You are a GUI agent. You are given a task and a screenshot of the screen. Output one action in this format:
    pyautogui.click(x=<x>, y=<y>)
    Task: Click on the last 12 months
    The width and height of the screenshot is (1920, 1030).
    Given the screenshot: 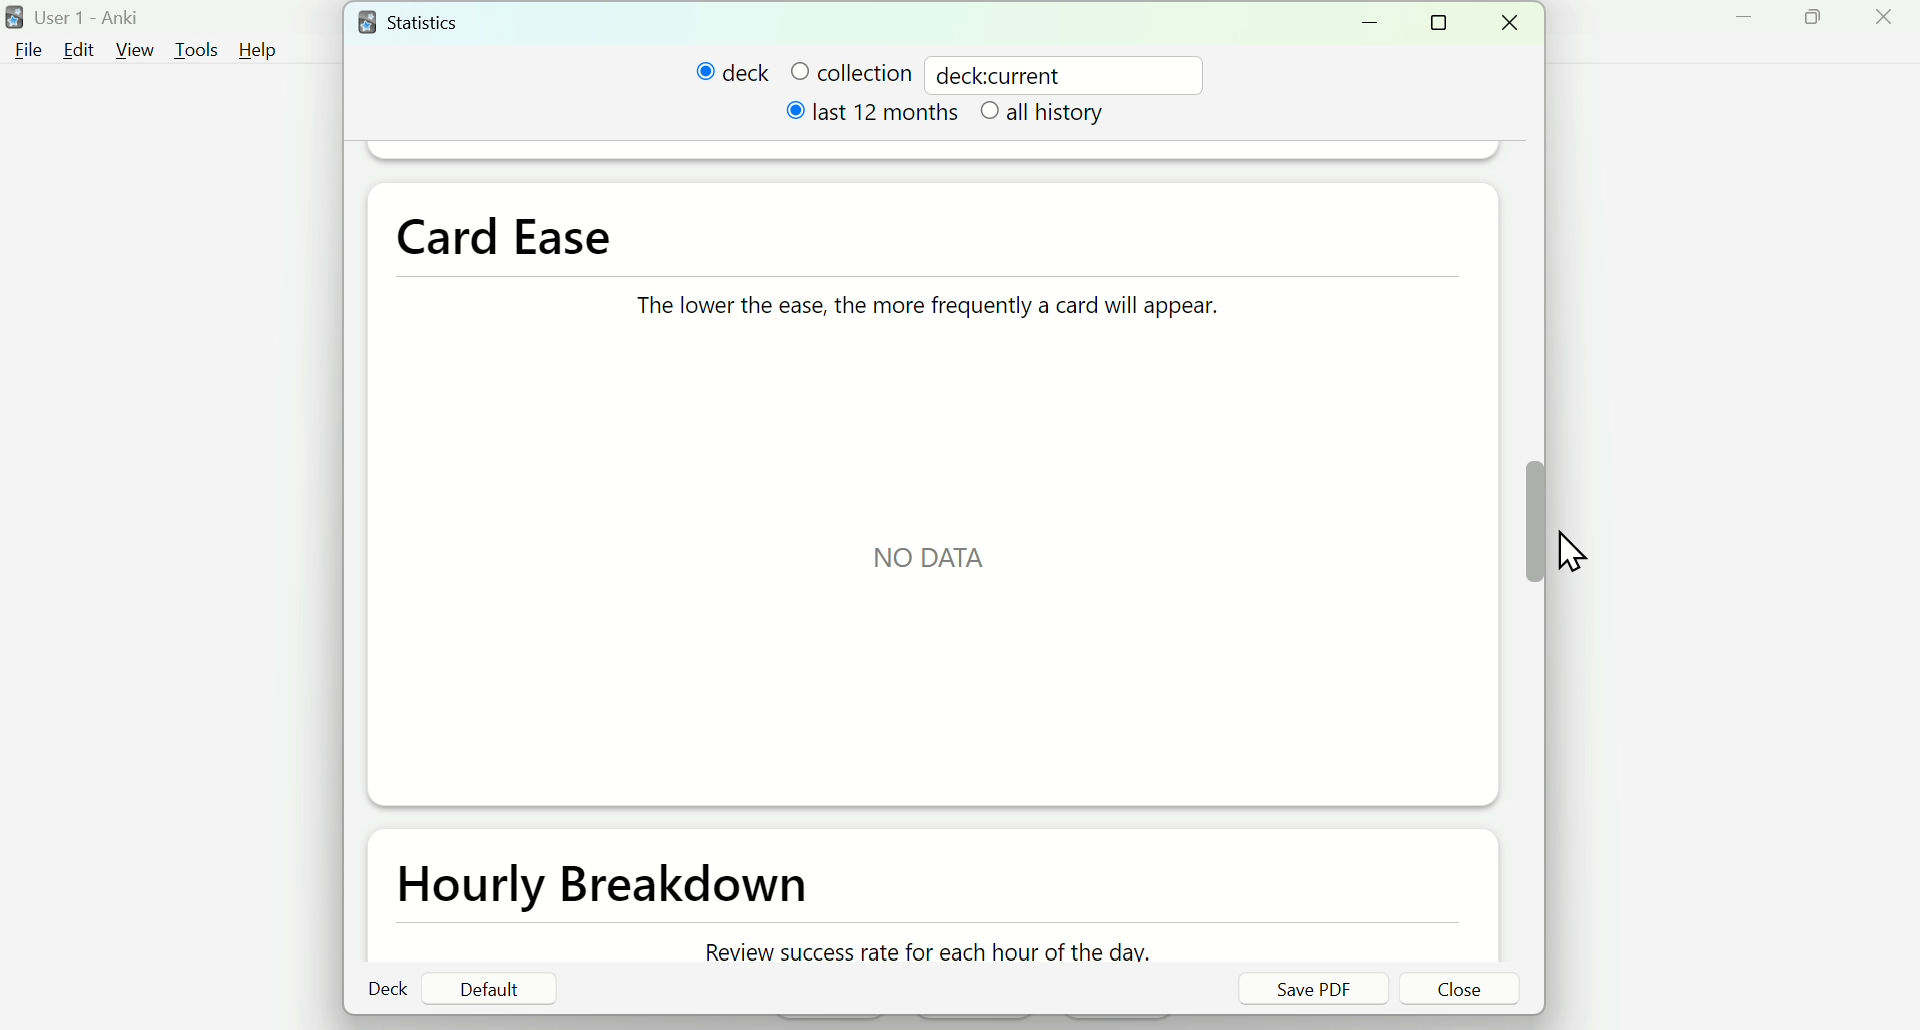 What is the action you would take?
    pyautogui.click(x=875, y=118)
    